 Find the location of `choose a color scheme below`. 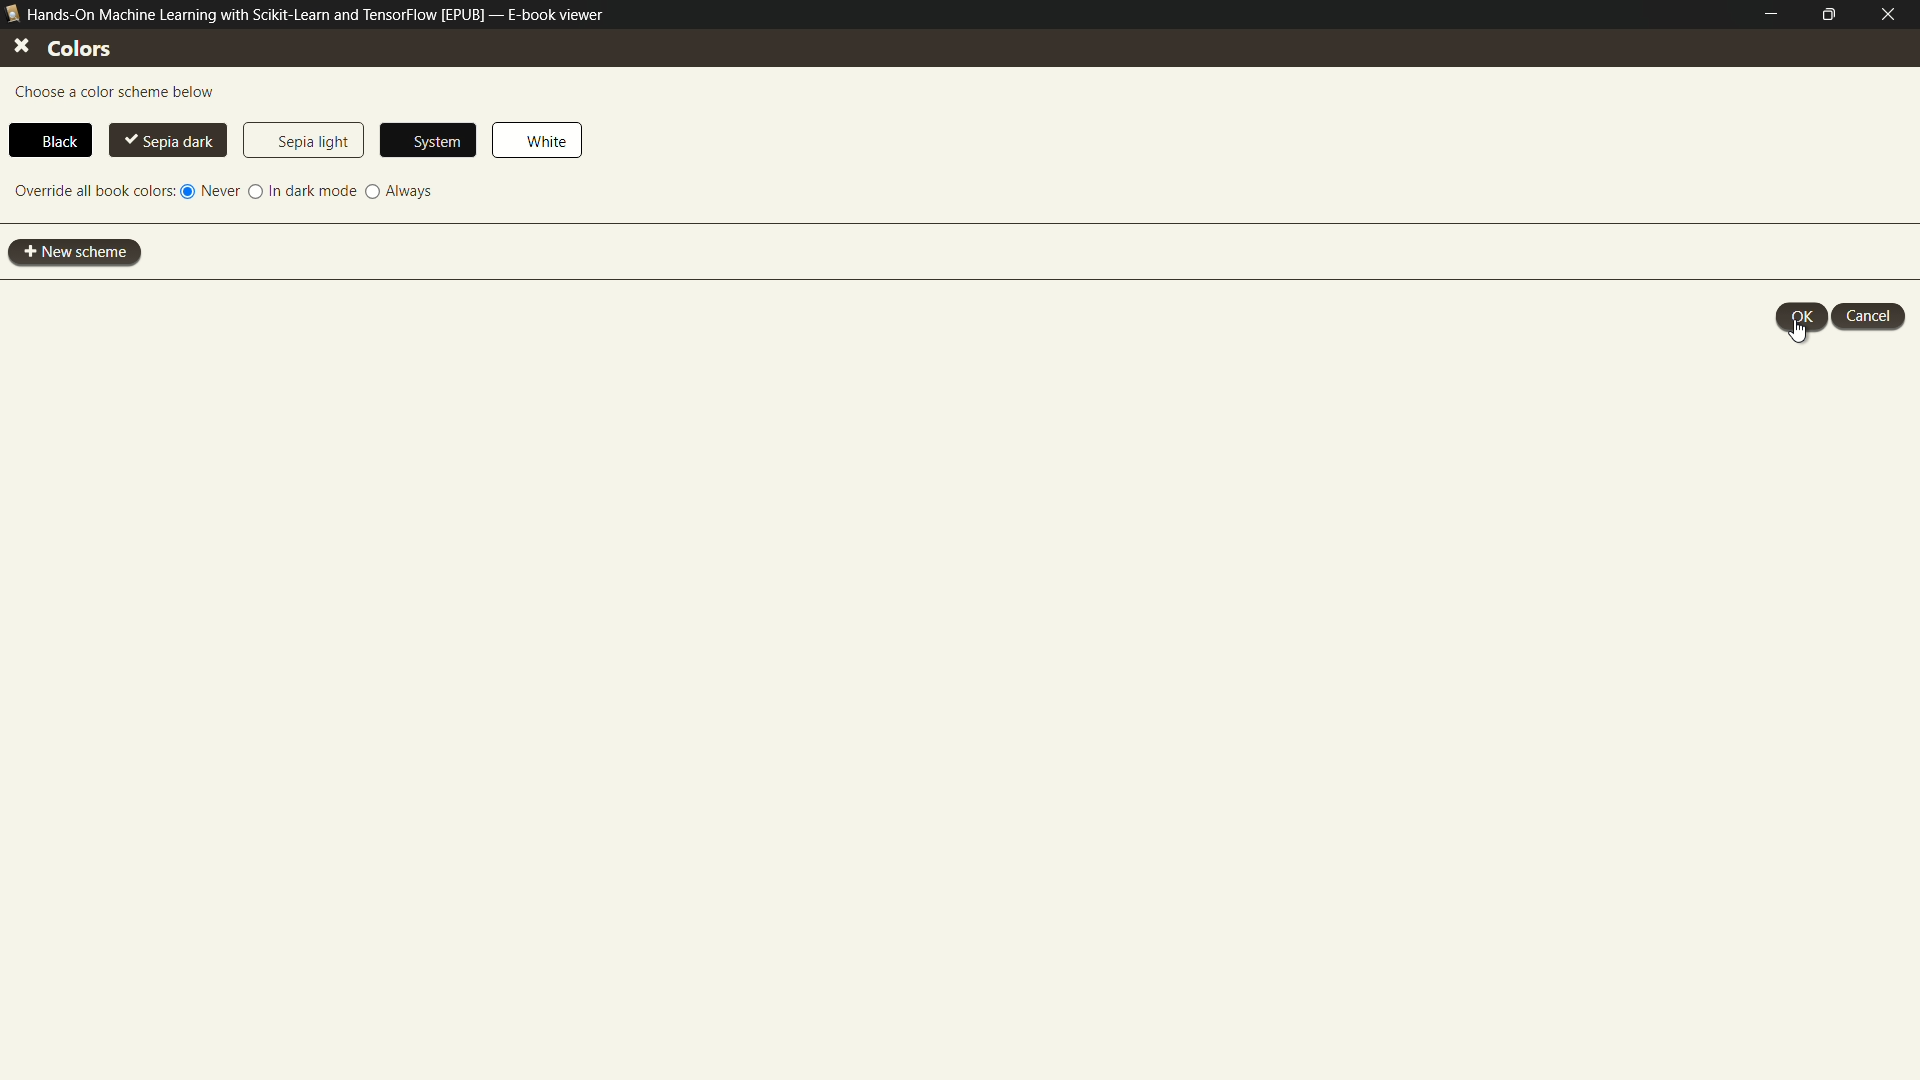

choose a color scheme below is located at coordinates (109, 91).